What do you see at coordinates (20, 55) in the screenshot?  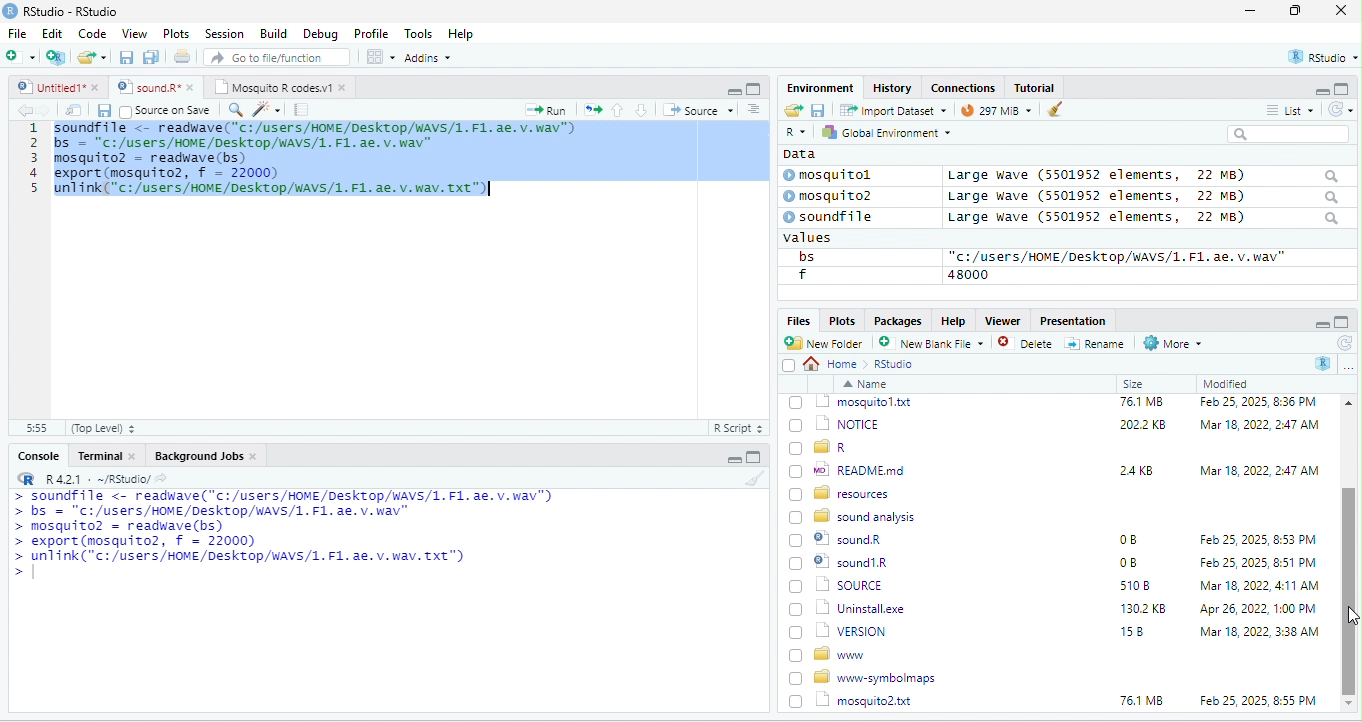 I see `new` at bounding box center [20, 55].